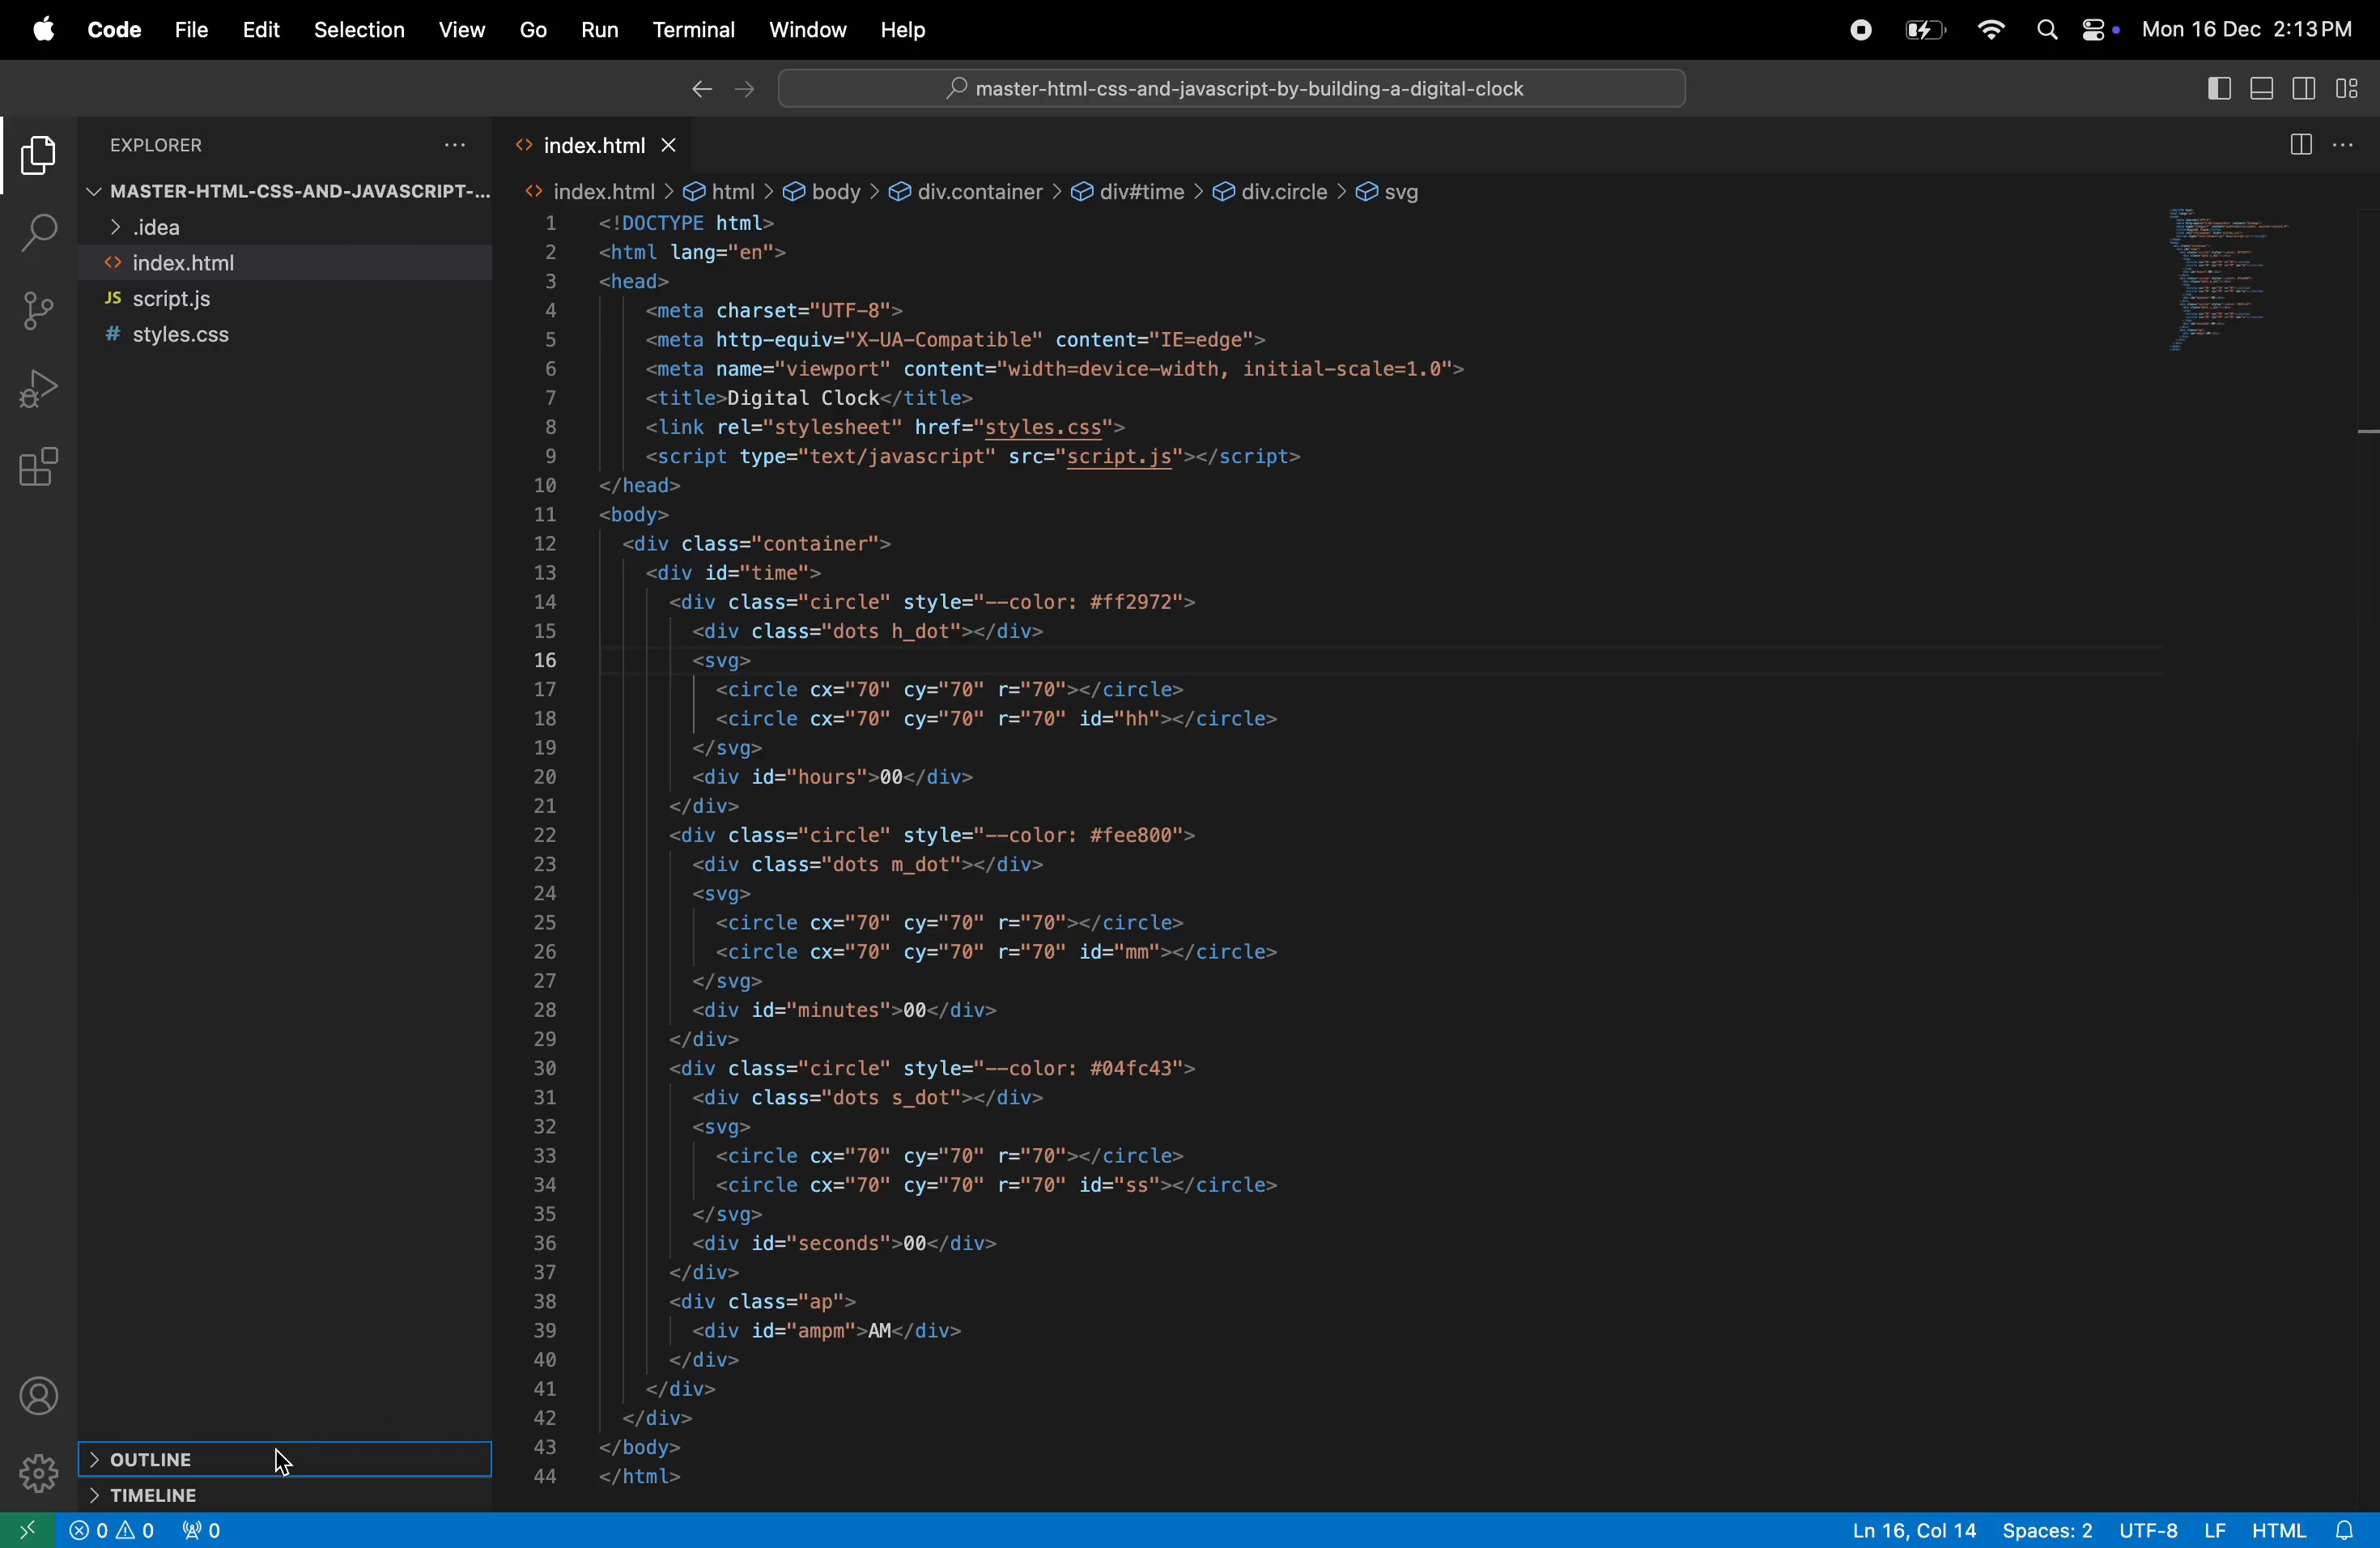 The image size is (2380, 1548). What do you see at coordinates (805, 29) in the screenshot?
I see `window` at bounding box center [805, 29].